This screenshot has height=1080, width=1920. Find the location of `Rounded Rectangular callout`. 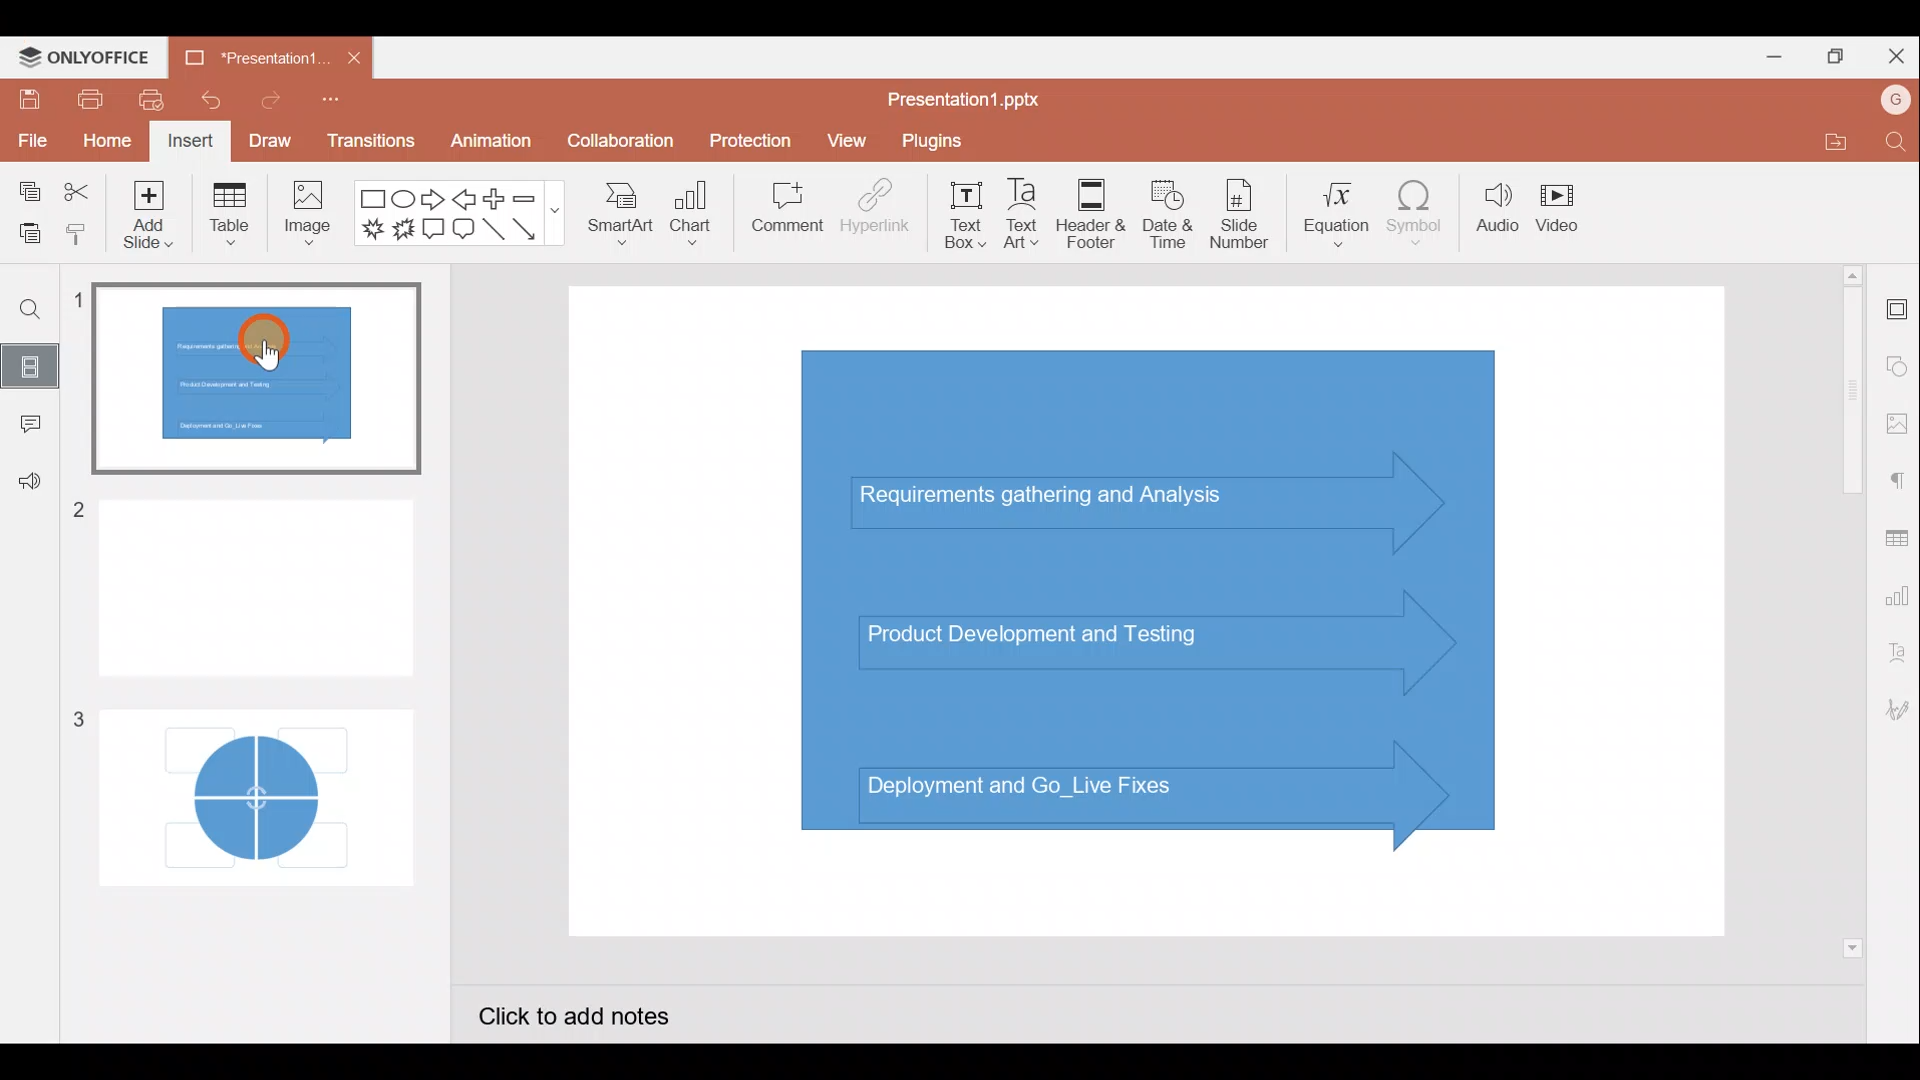

Rounded Rectangular callout is located at coordinates (463, 232).